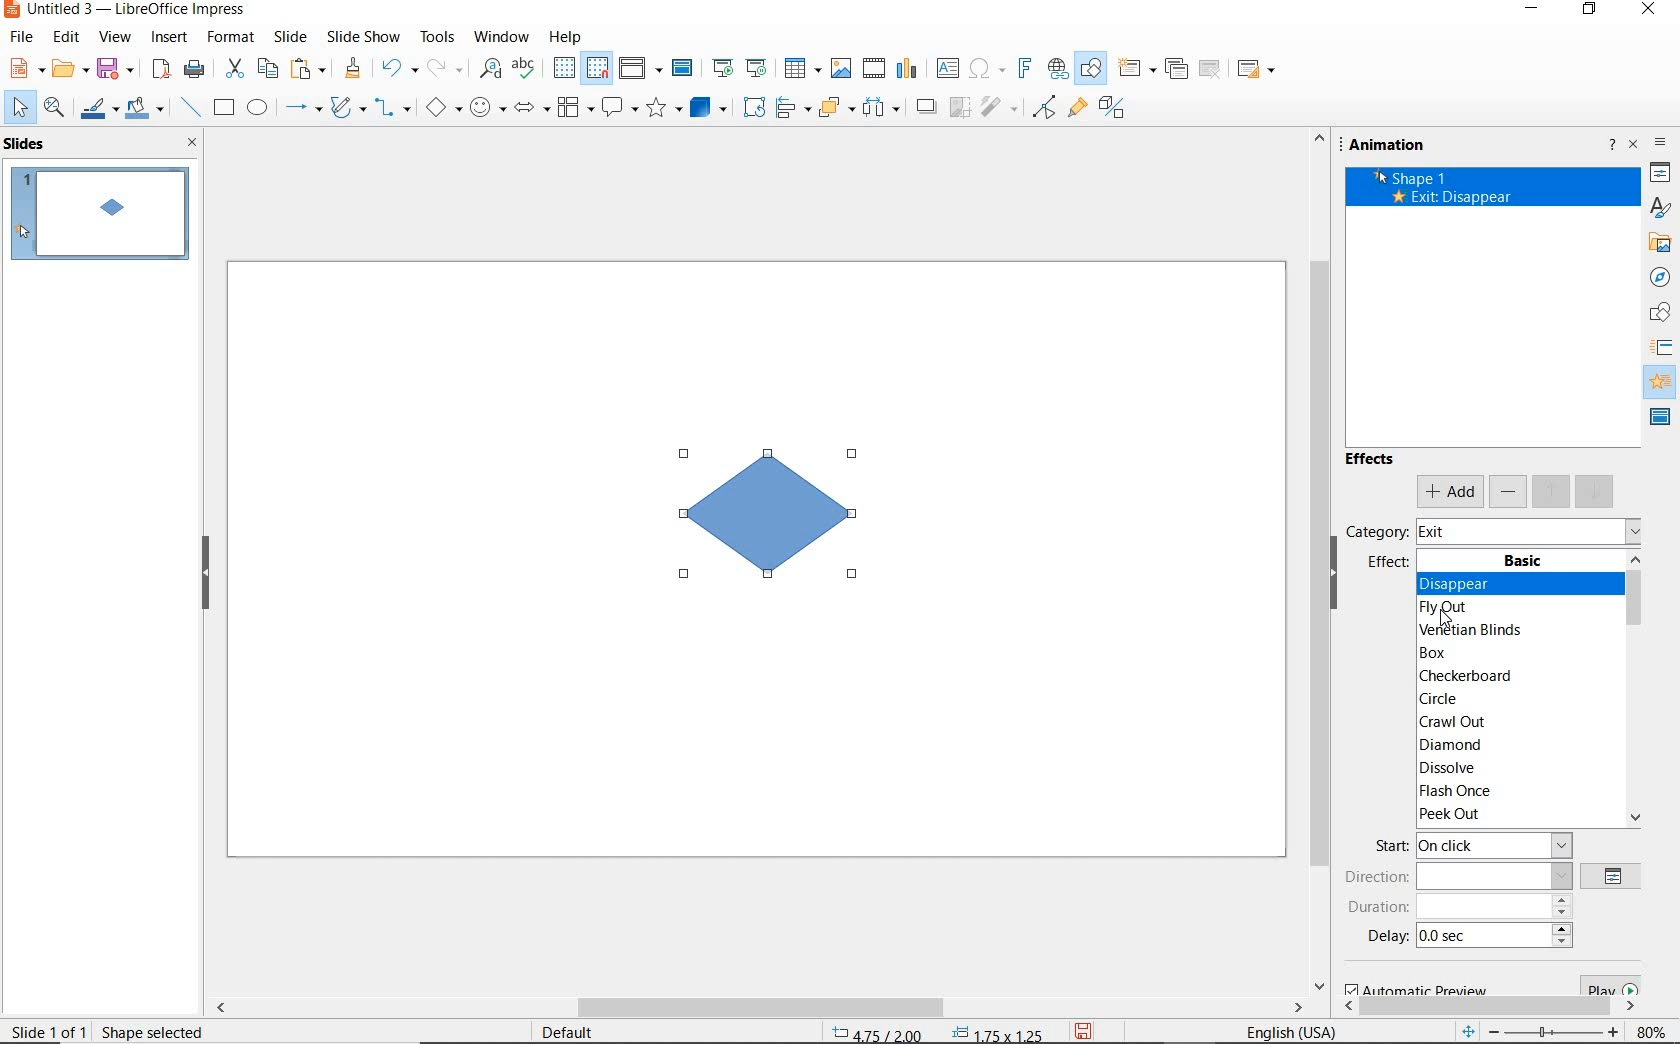 The width and height of the screenshot is (1680, 1044). I want to click on position and size, so click(935, 1031).